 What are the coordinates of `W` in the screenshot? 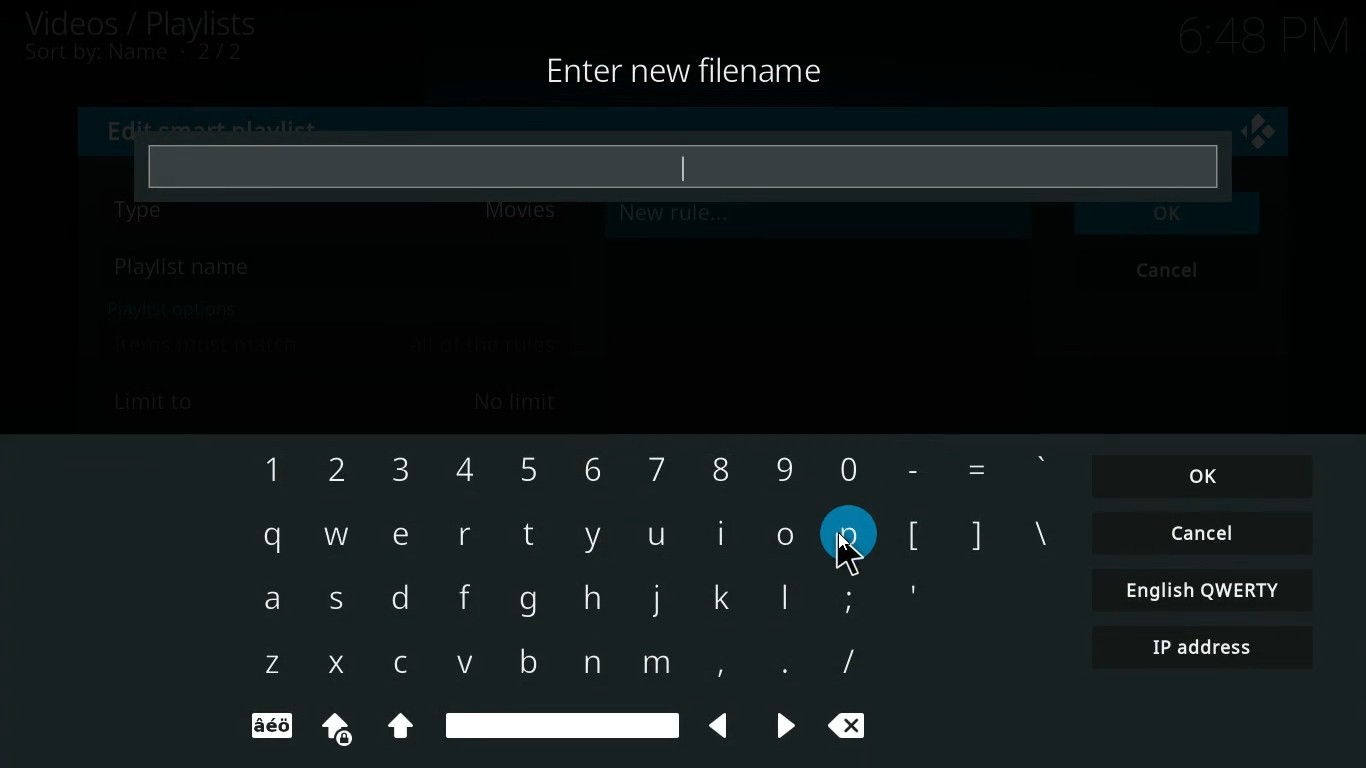 It's located at (334, 534).